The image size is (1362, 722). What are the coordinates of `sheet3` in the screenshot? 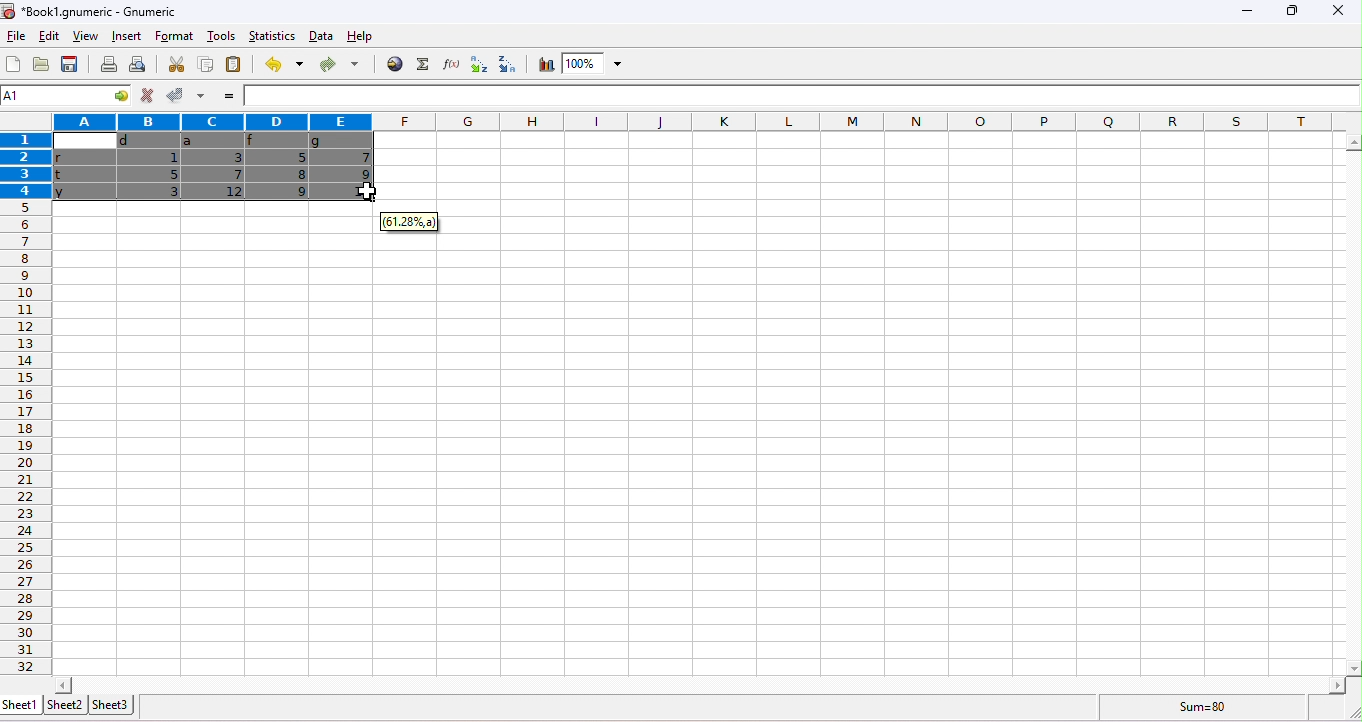 It's located at (113, 704).